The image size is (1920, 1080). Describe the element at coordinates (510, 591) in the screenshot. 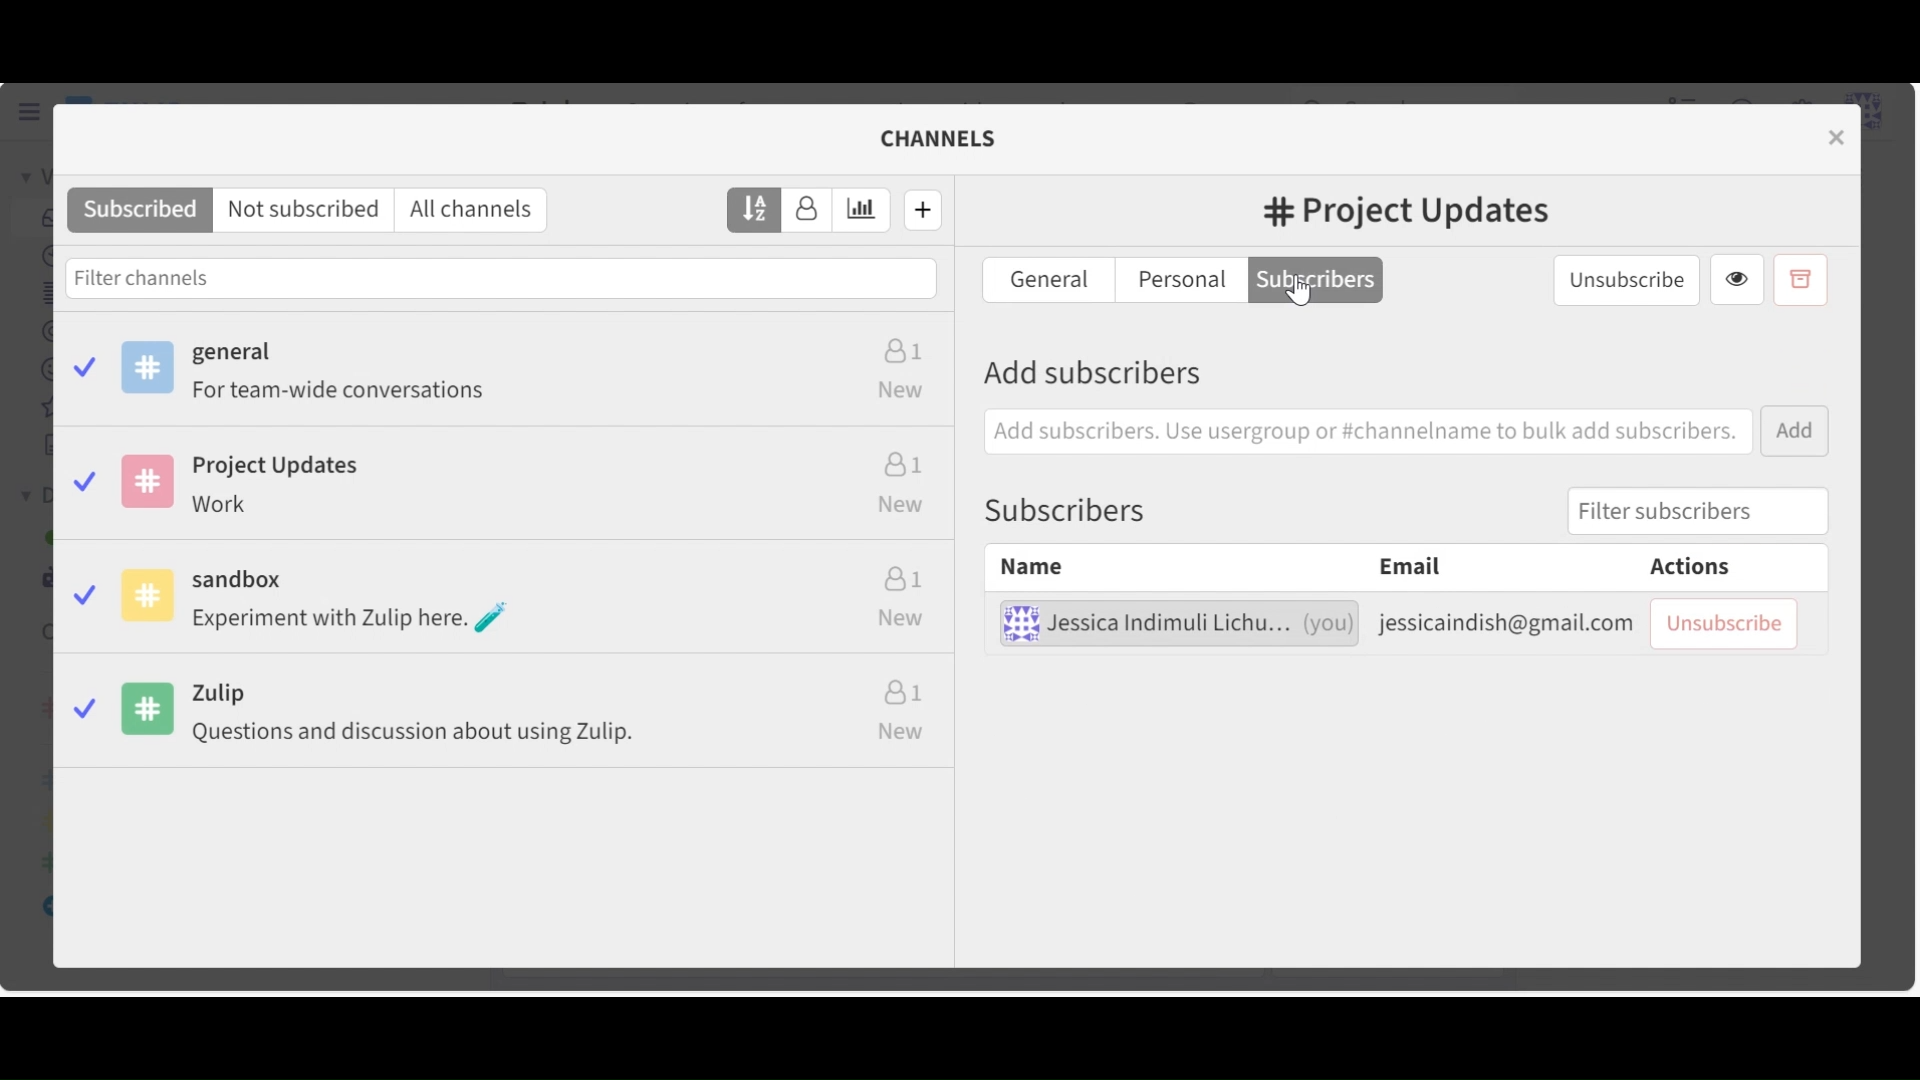

I see `sandbox` at that location.